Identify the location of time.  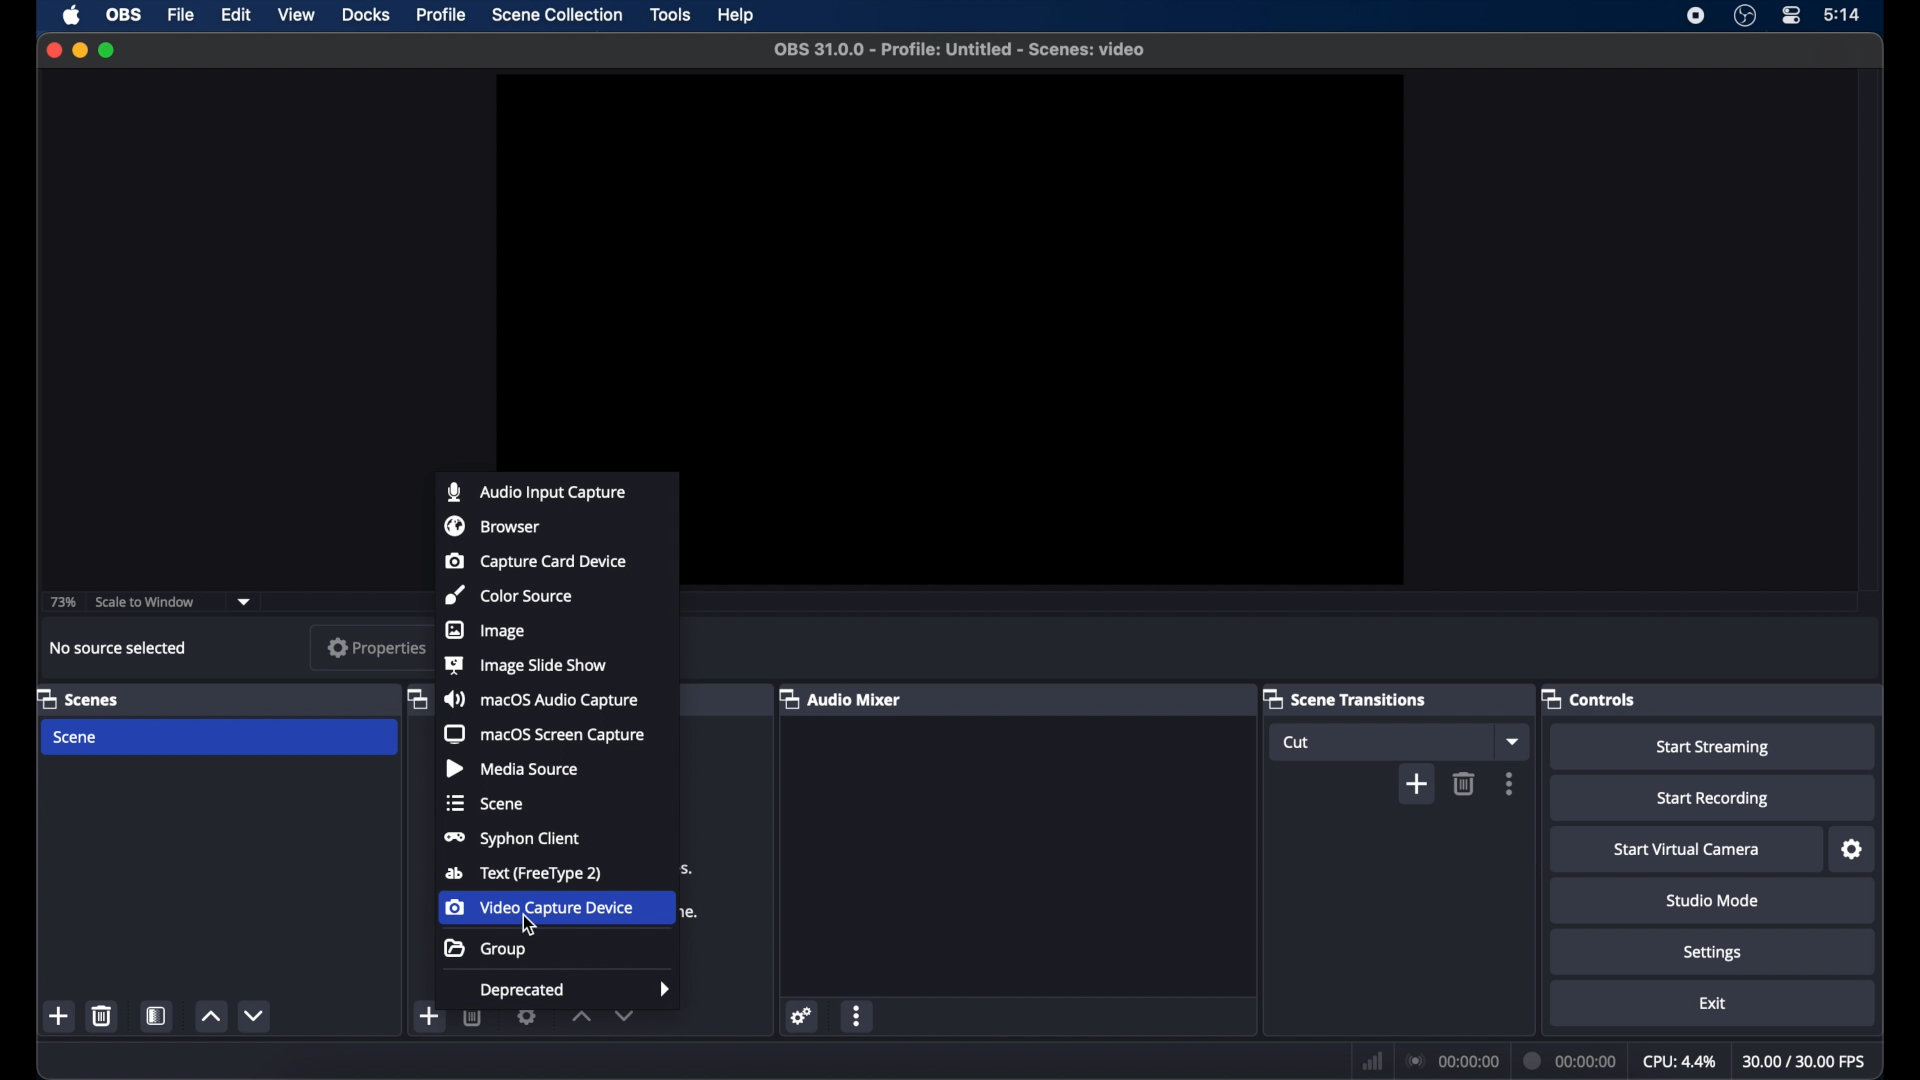
(1843, 14).